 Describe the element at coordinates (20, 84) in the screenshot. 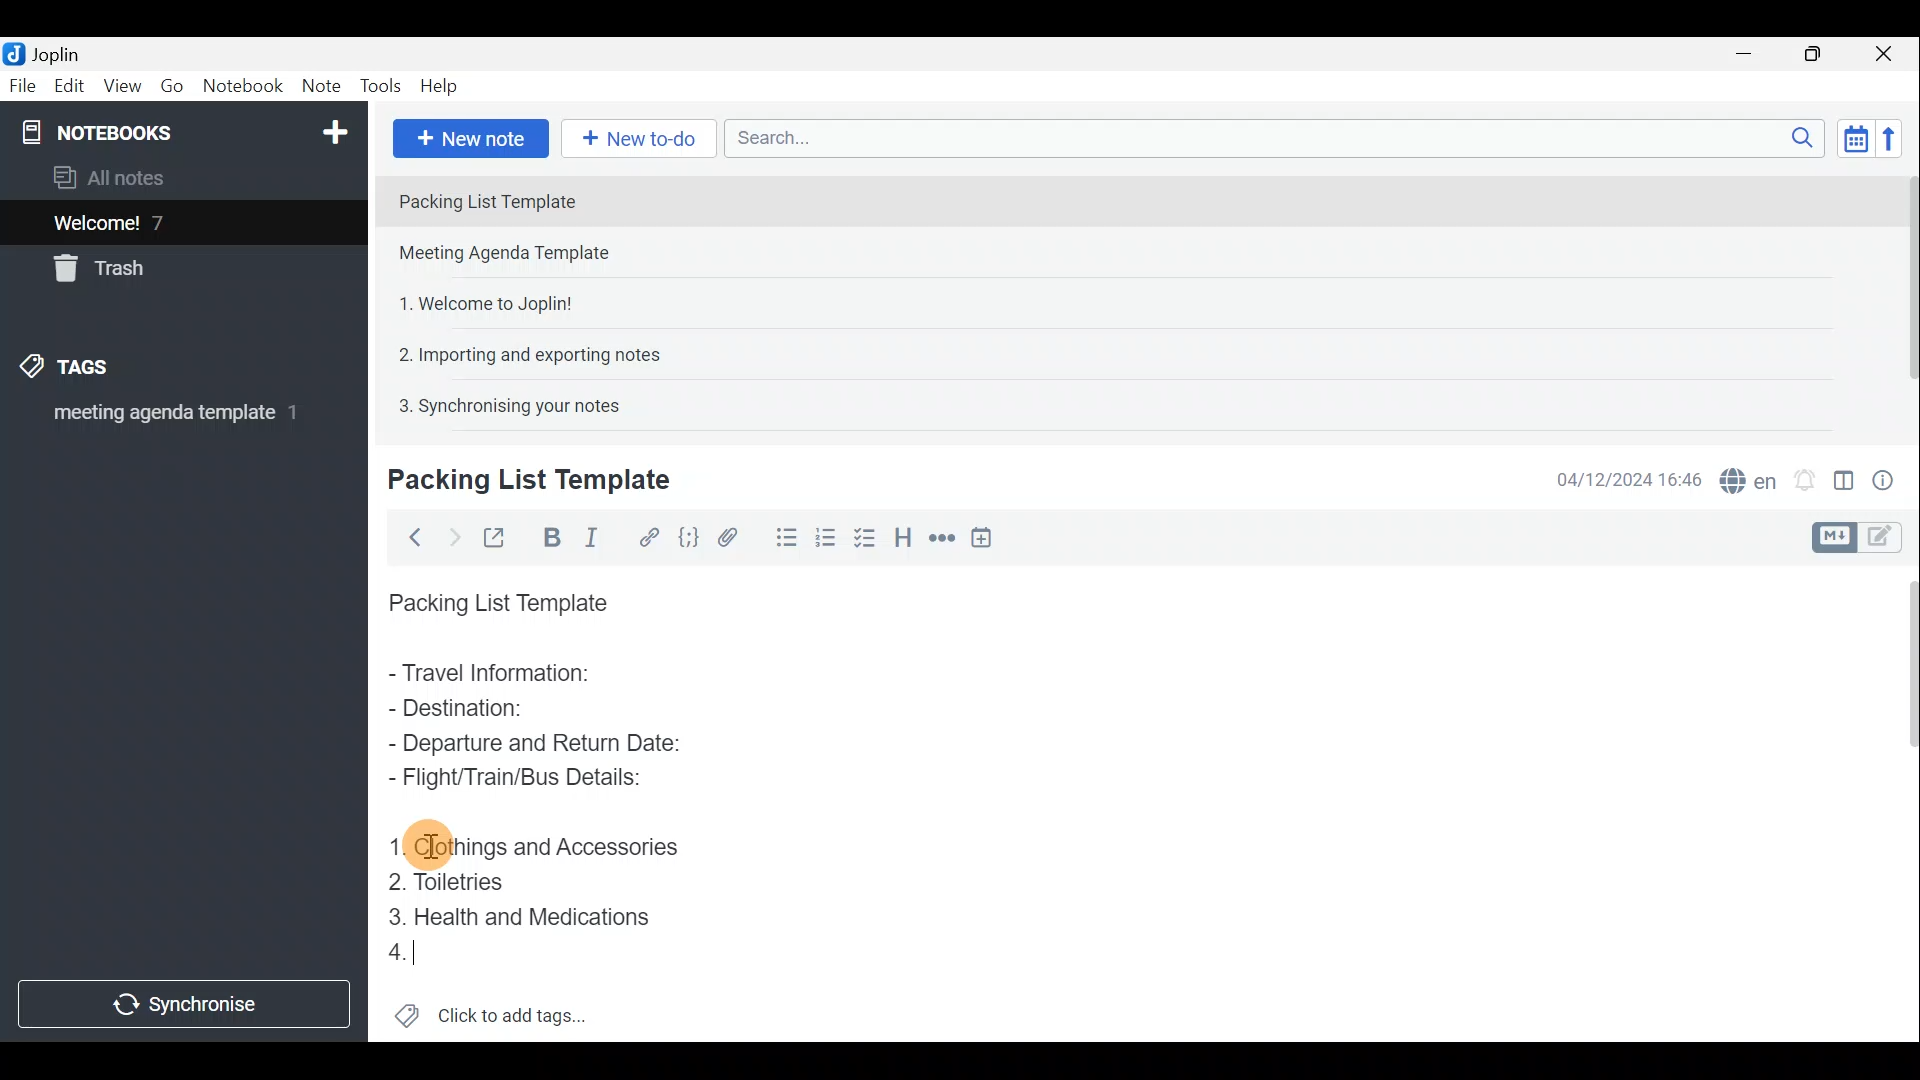

I see `File` at that location.